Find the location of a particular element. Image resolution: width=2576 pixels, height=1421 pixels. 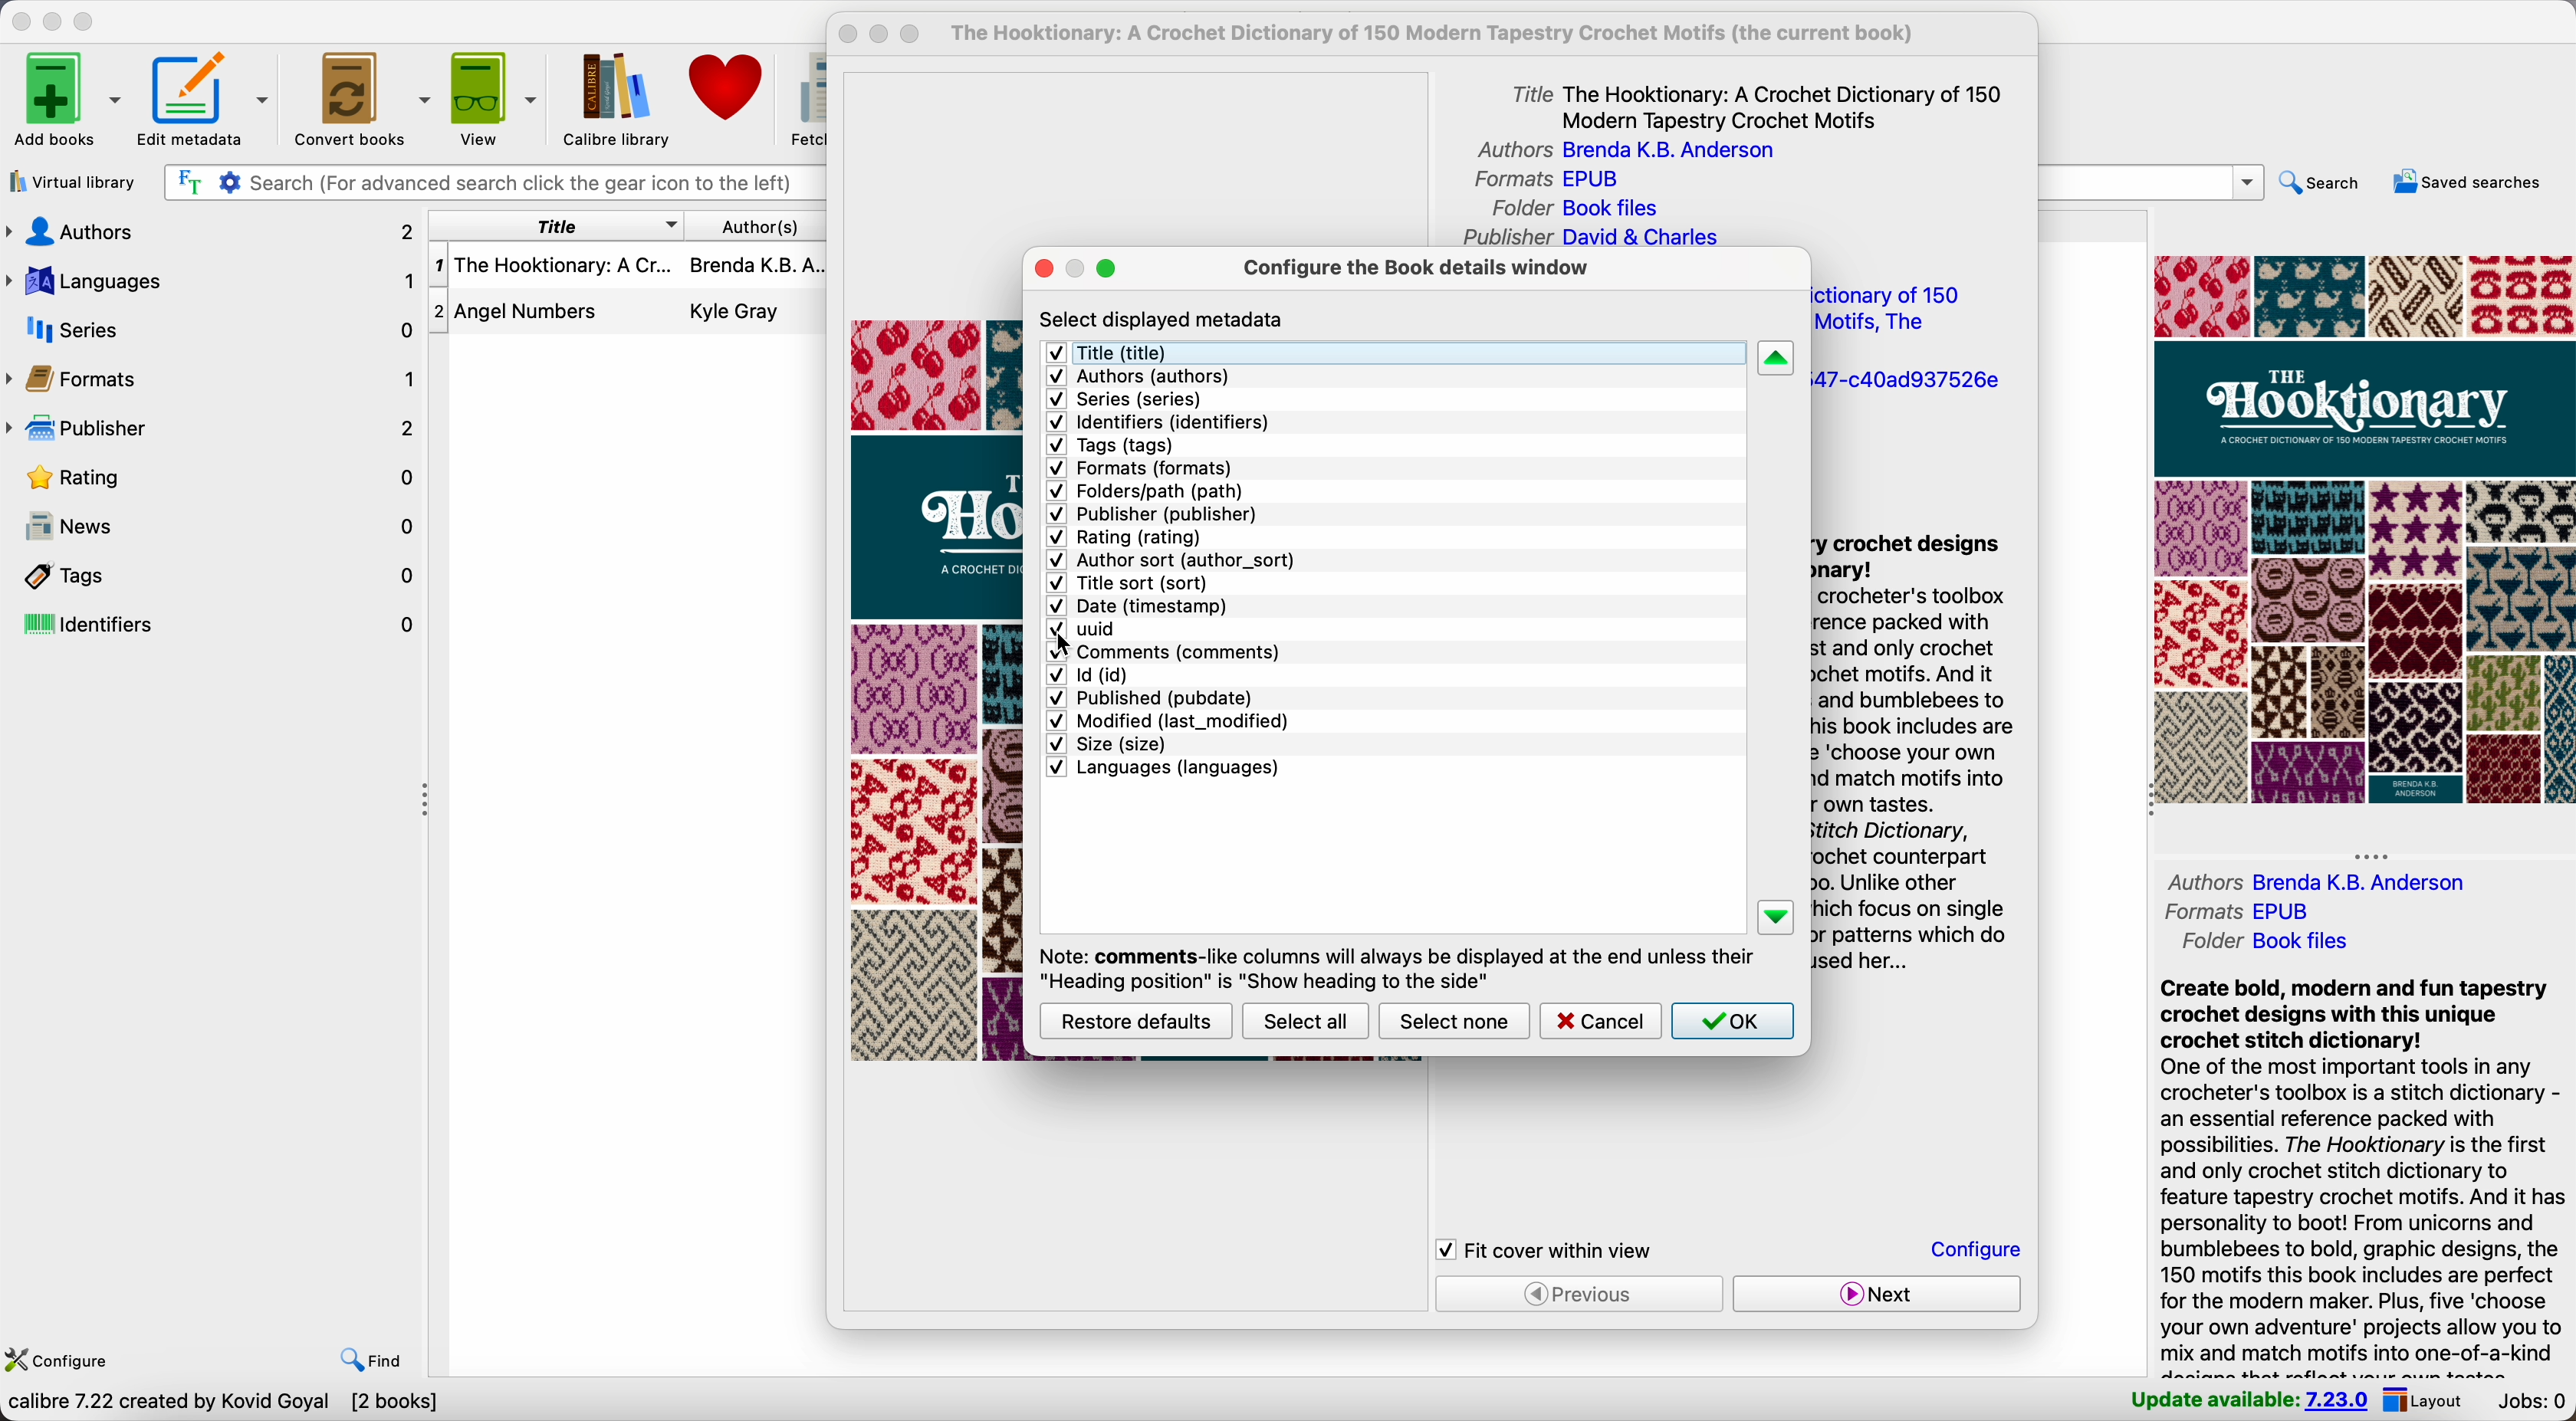

fit cover within view is located at coordinates (1546, 1250).